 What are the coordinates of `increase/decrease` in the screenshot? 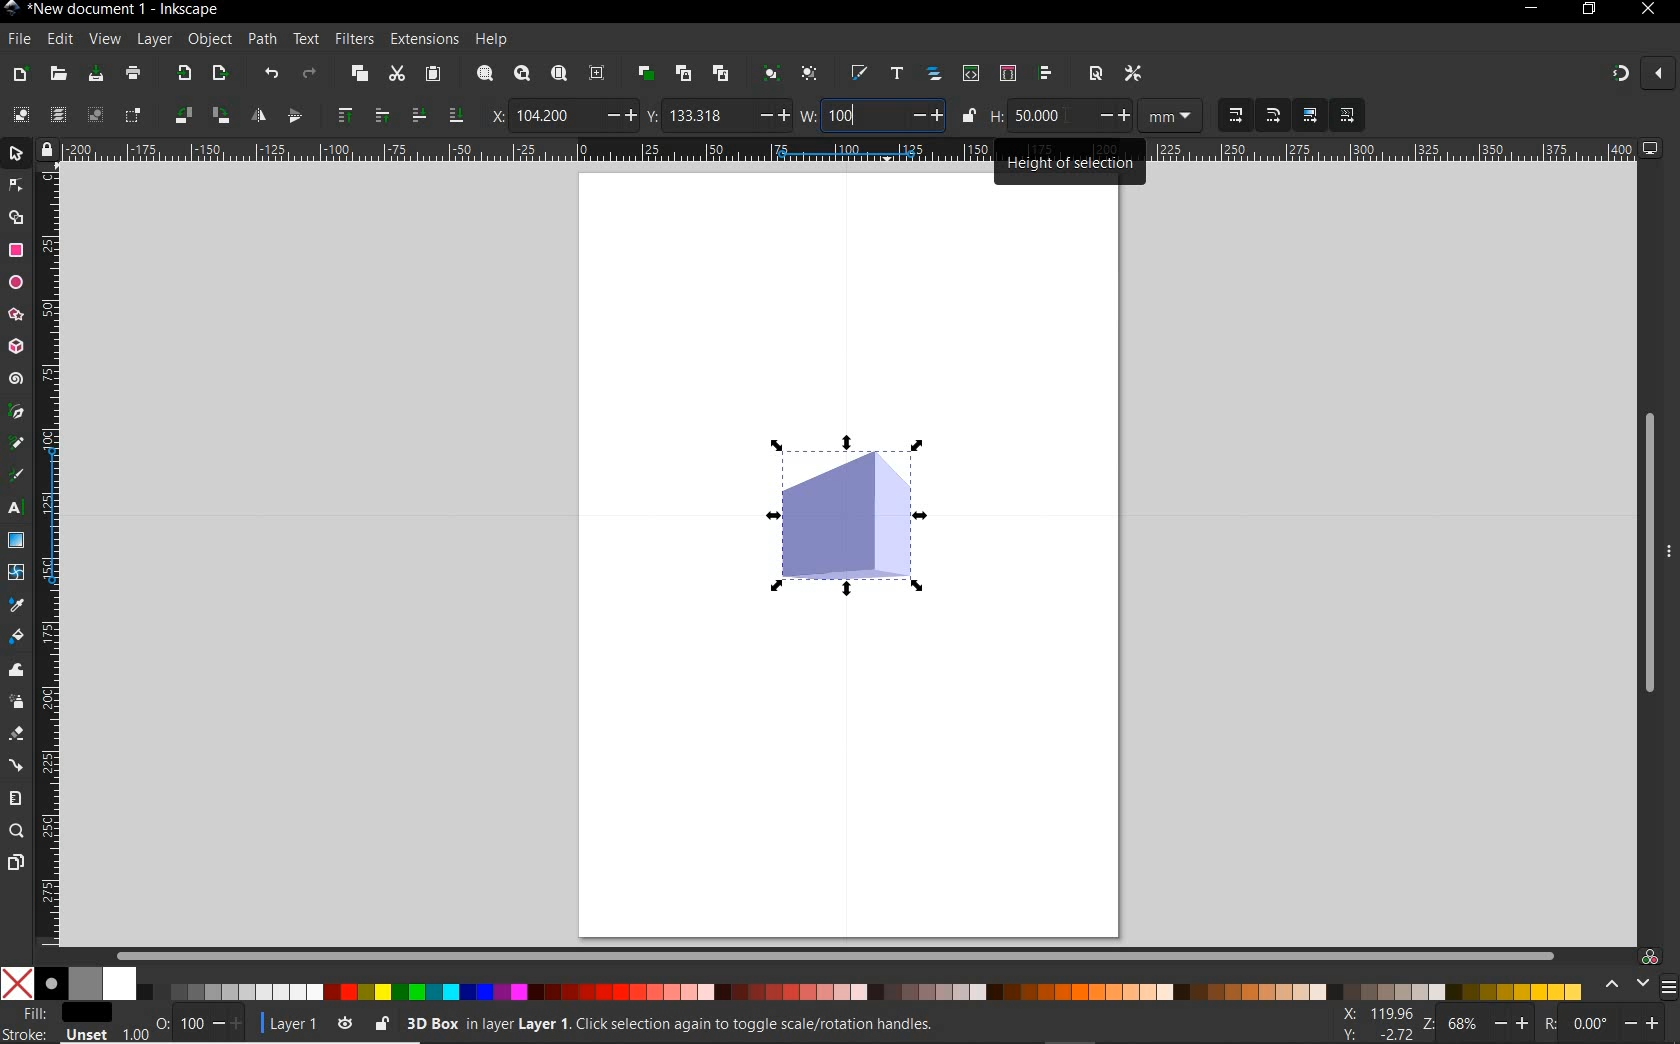 It's located at (1511, 1026).